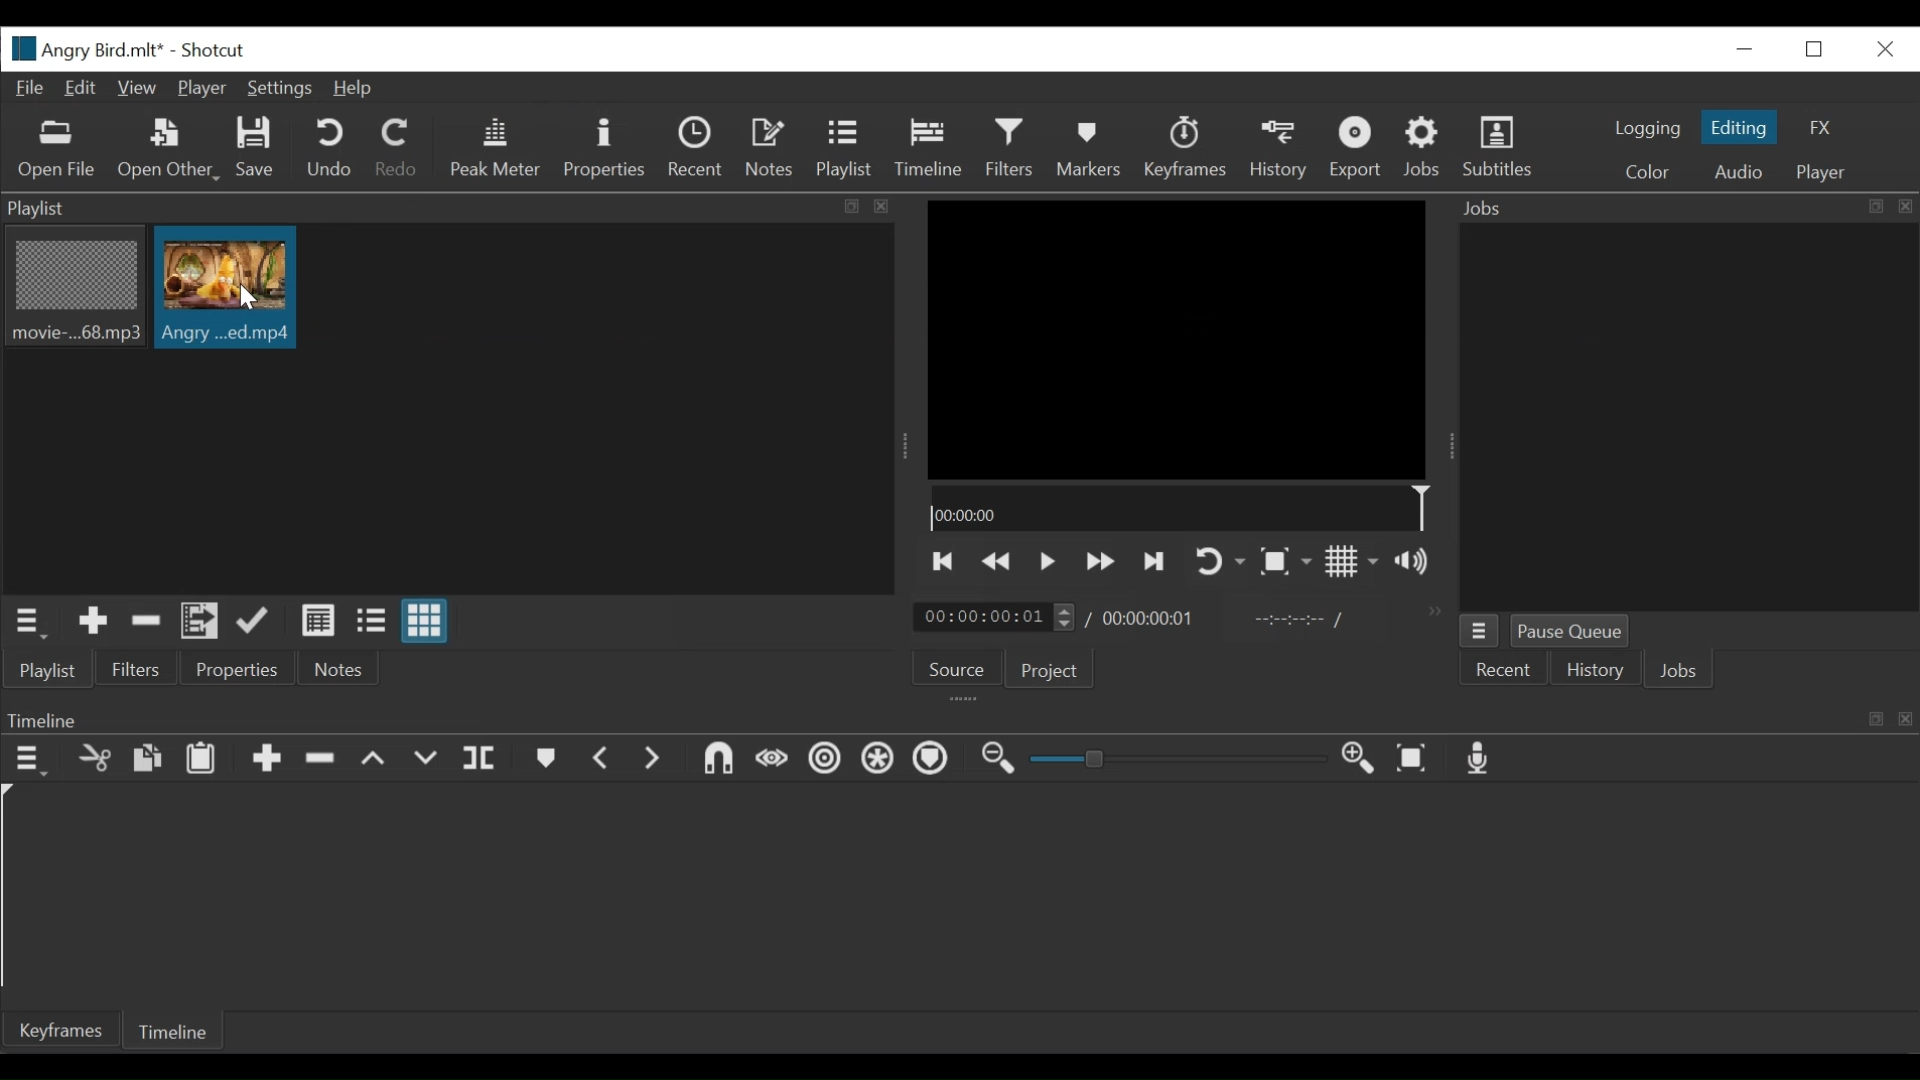 This screenshot has width=1920, height=1080. What do you see at coordinates (1504, 669) in the screenshot?
I see `Recent` at bounding box center [1504, 669].